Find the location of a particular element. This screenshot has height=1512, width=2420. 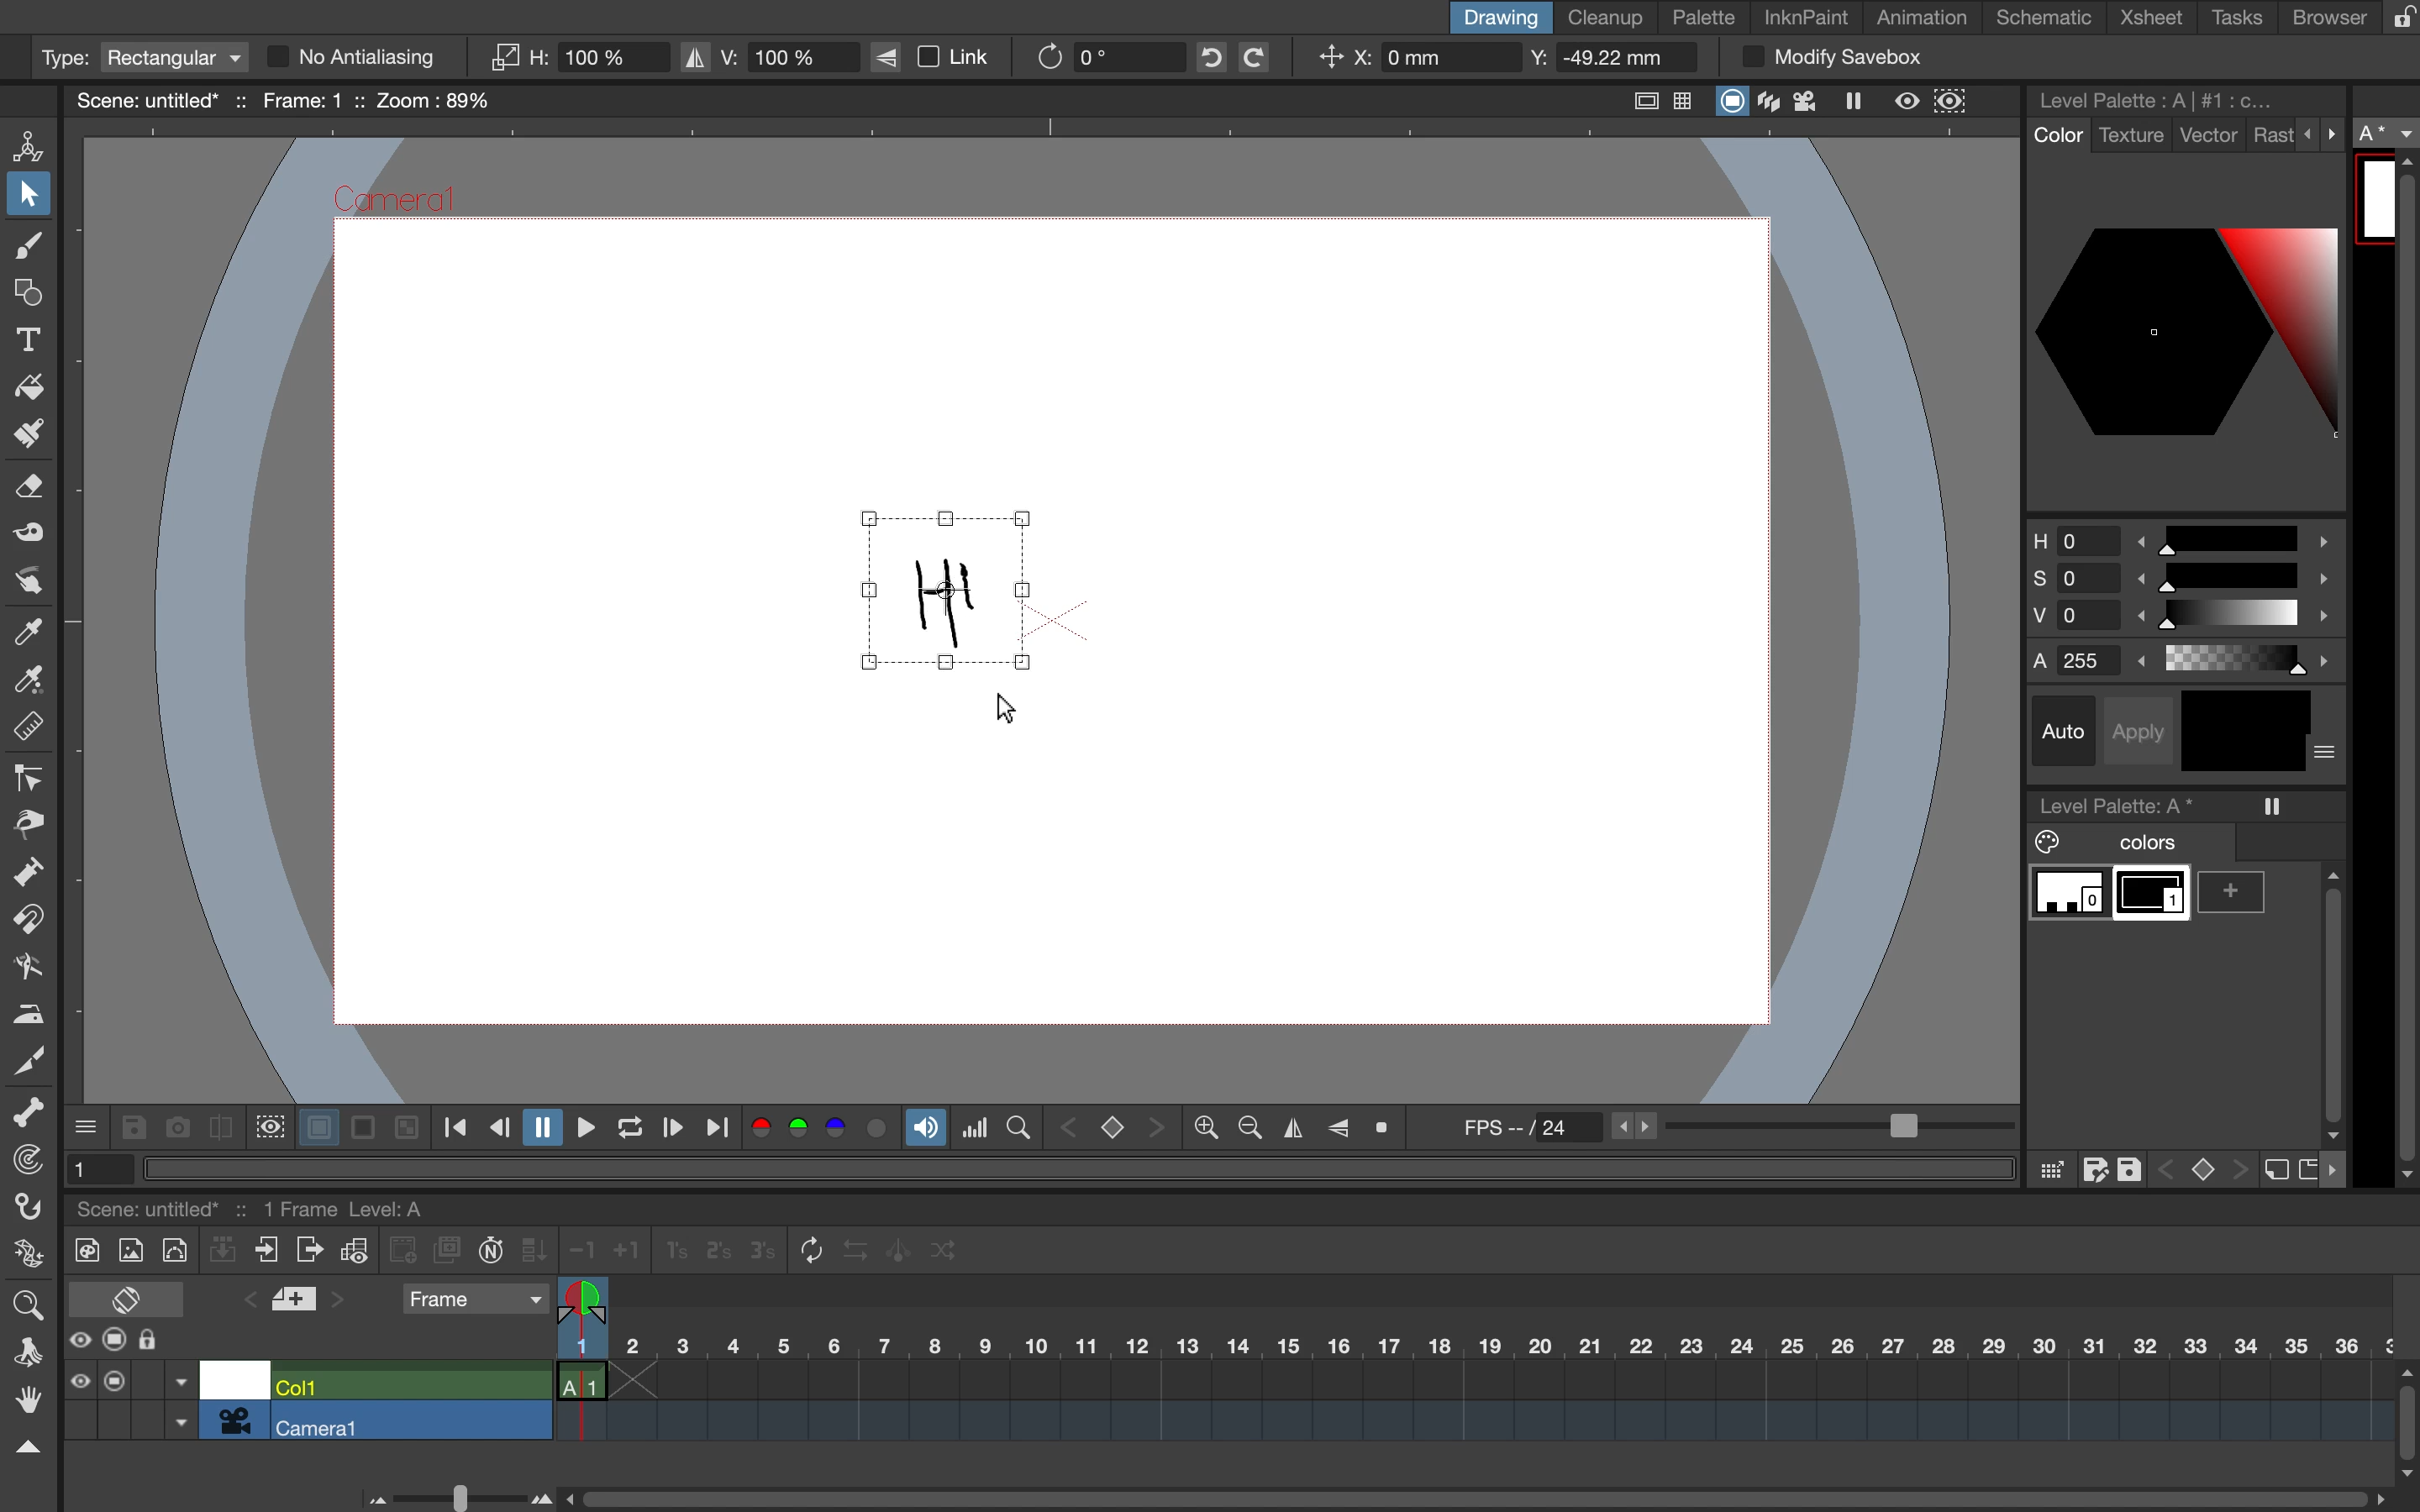

reverse is located at coordinates (855, 1251).